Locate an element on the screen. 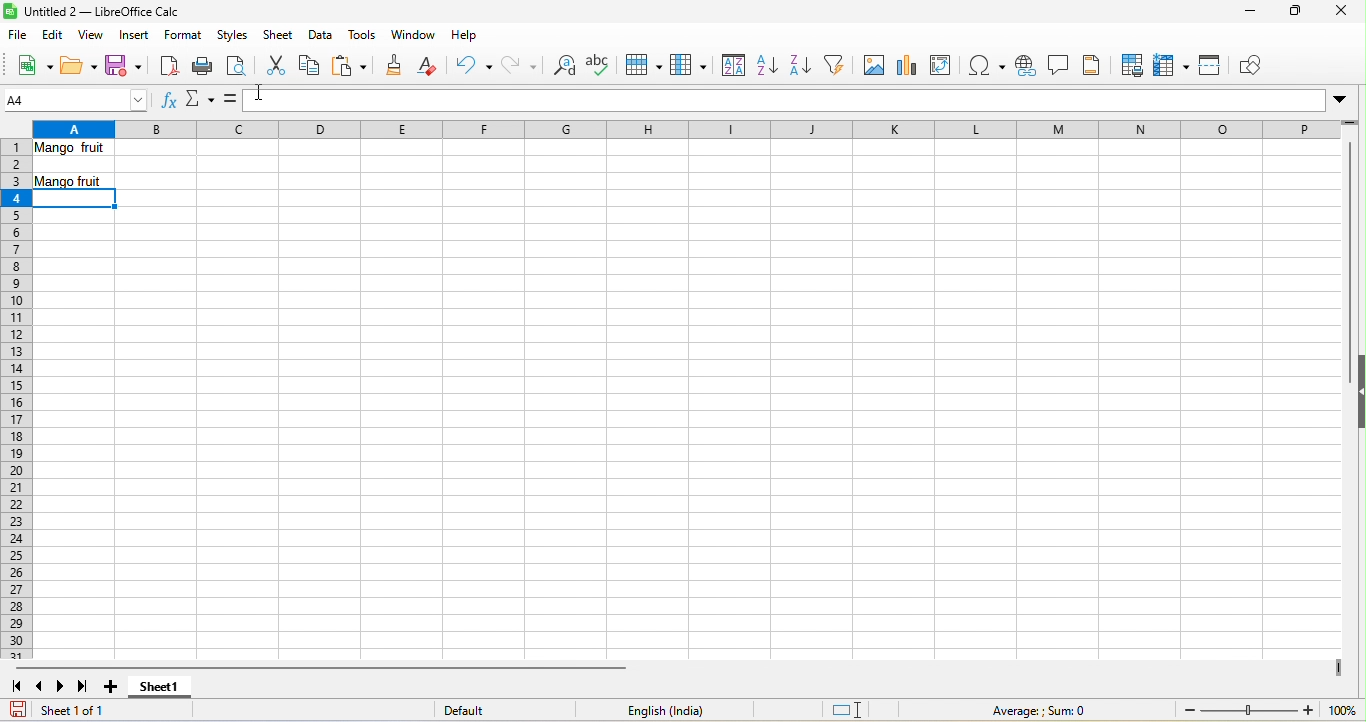 The width and height of the screenshot is (1366, 722). untitled 2- libreoffice calc is located at coordinates (98, 11).